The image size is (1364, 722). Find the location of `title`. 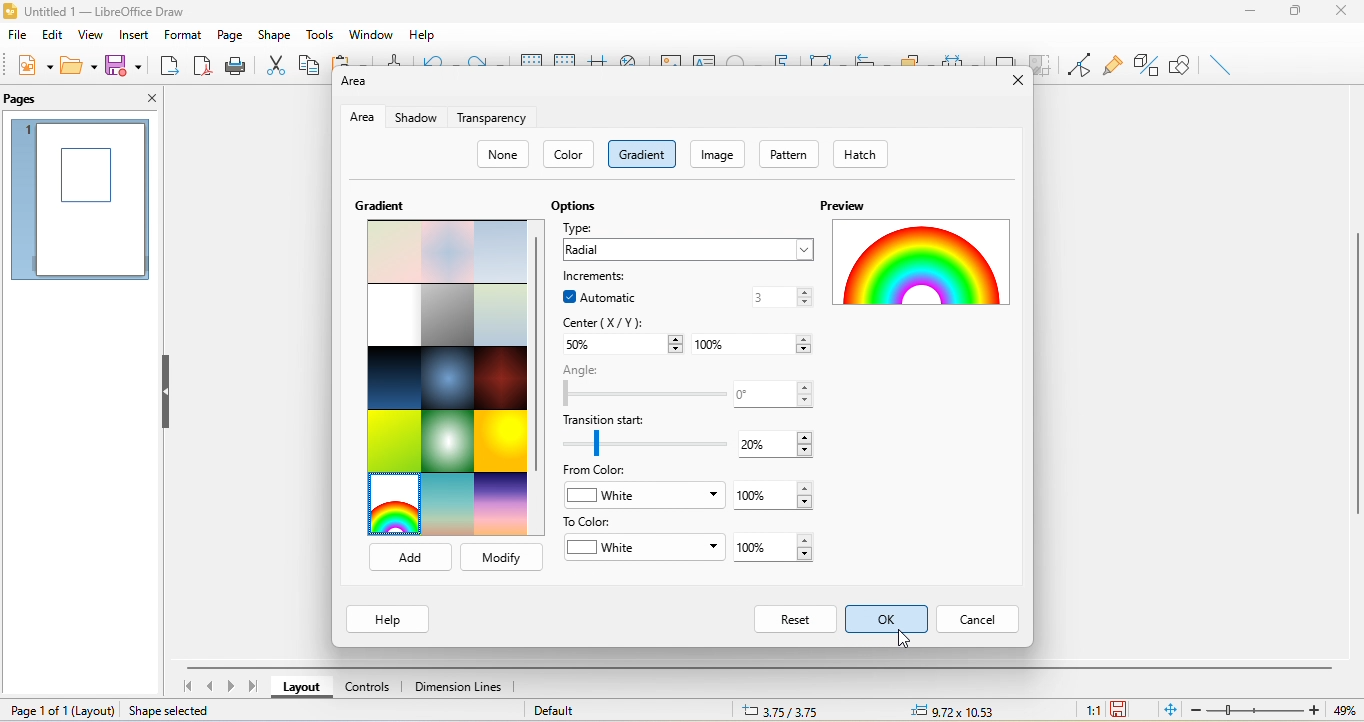

title is located at coordinates (112, 12).